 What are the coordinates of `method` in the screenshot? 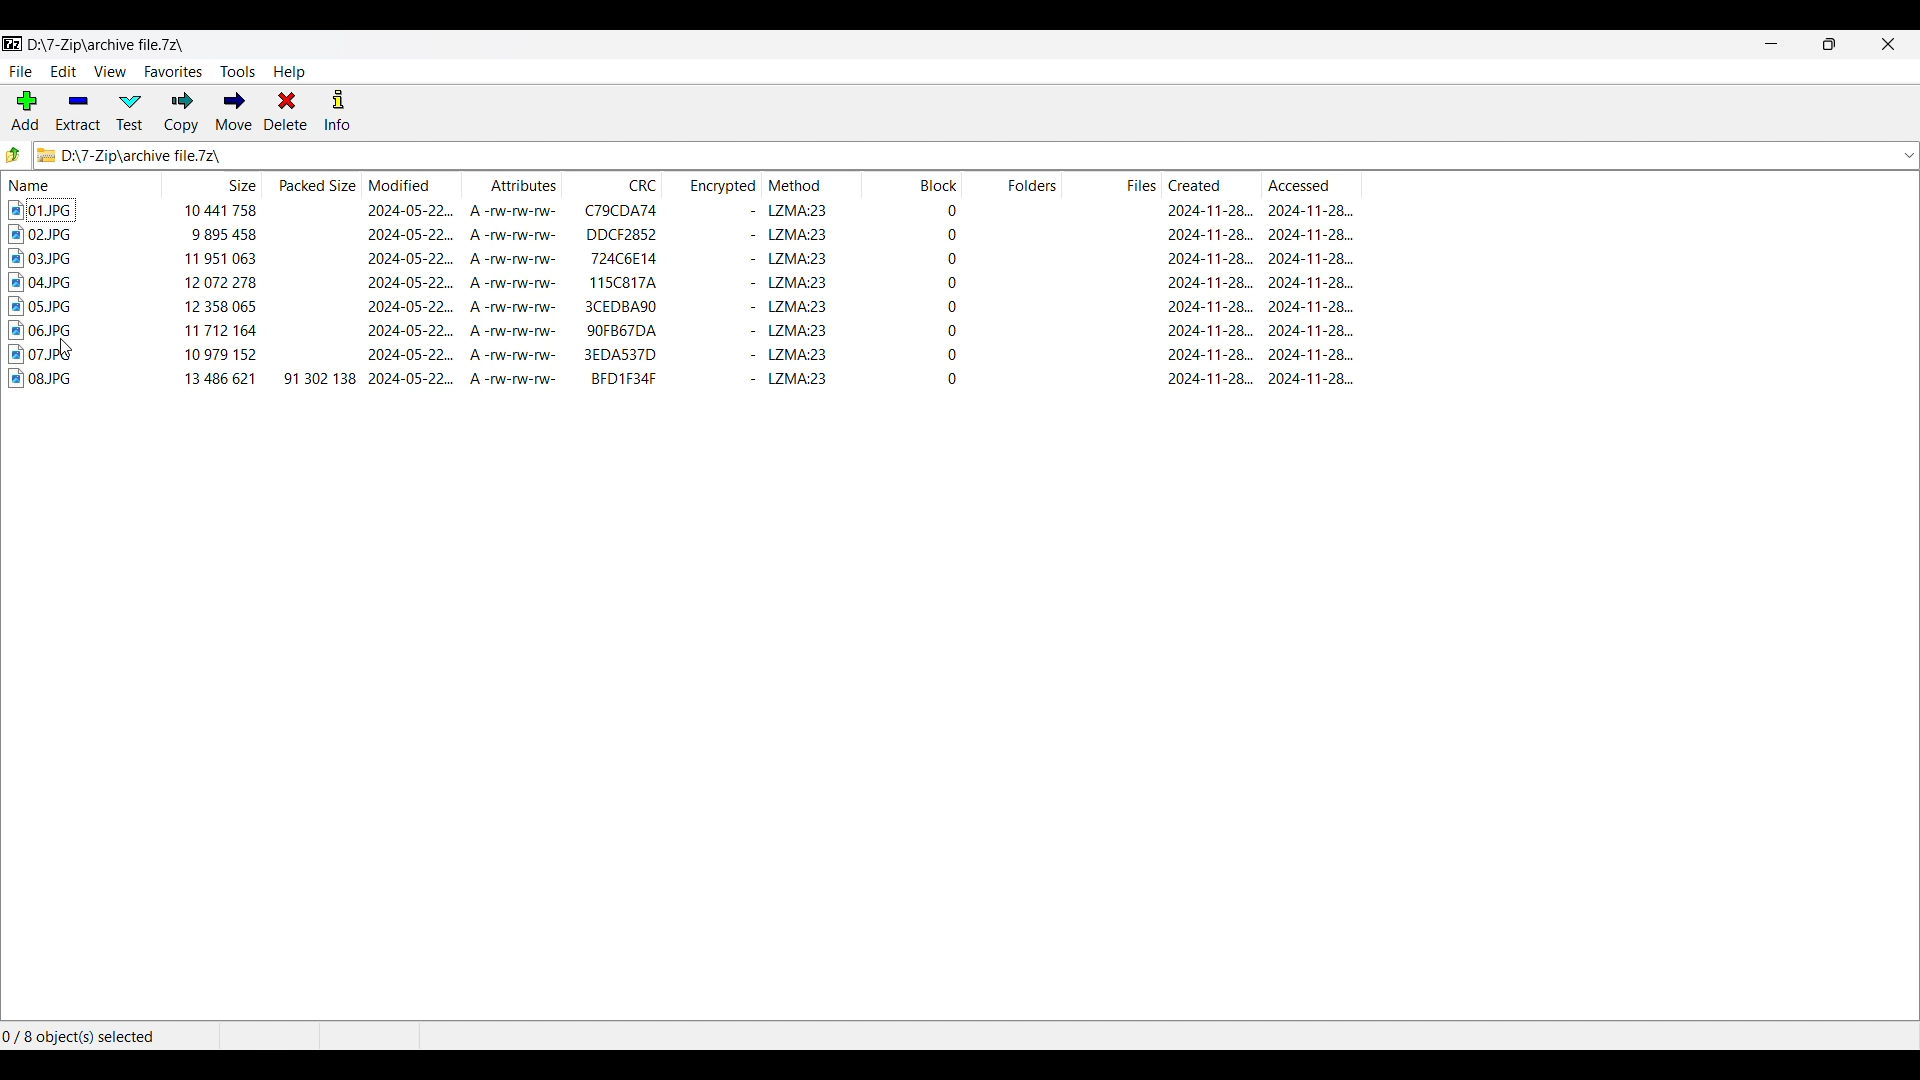 It's located at (798, 354).